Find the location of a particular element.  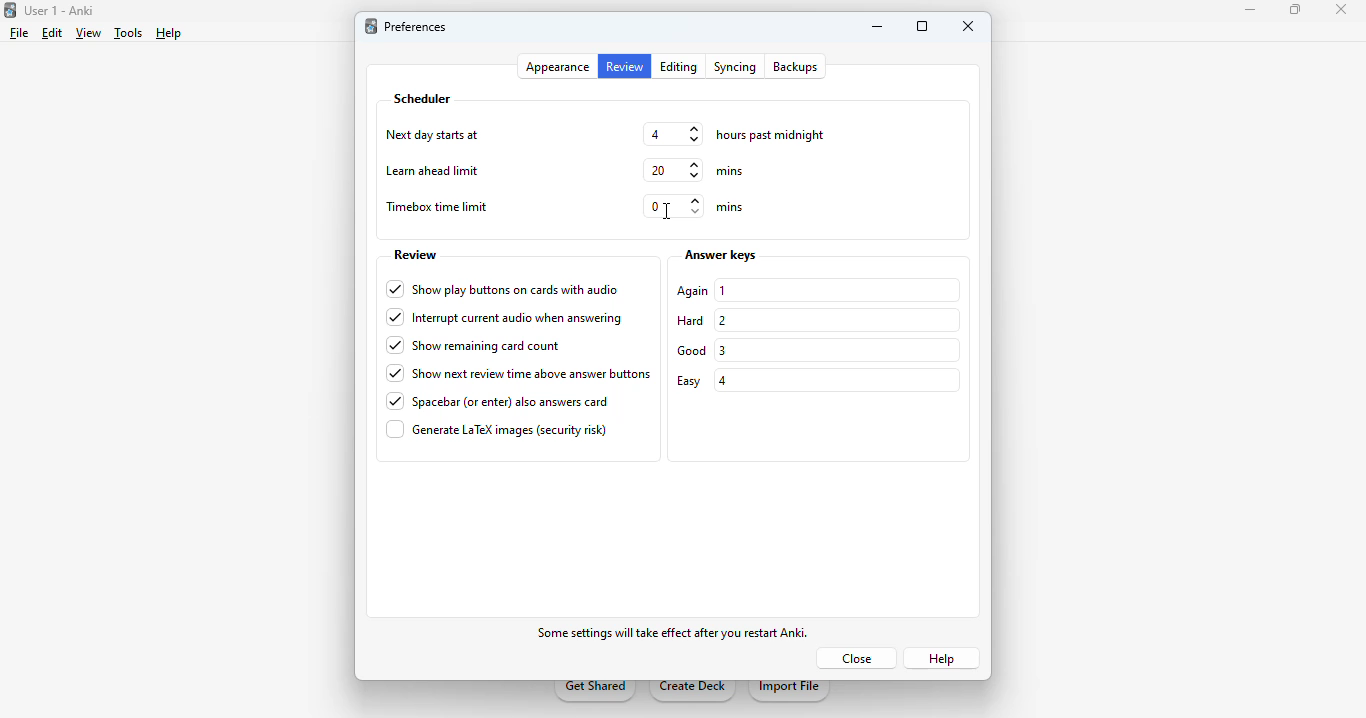

20 is located at coordinates (675, 170).